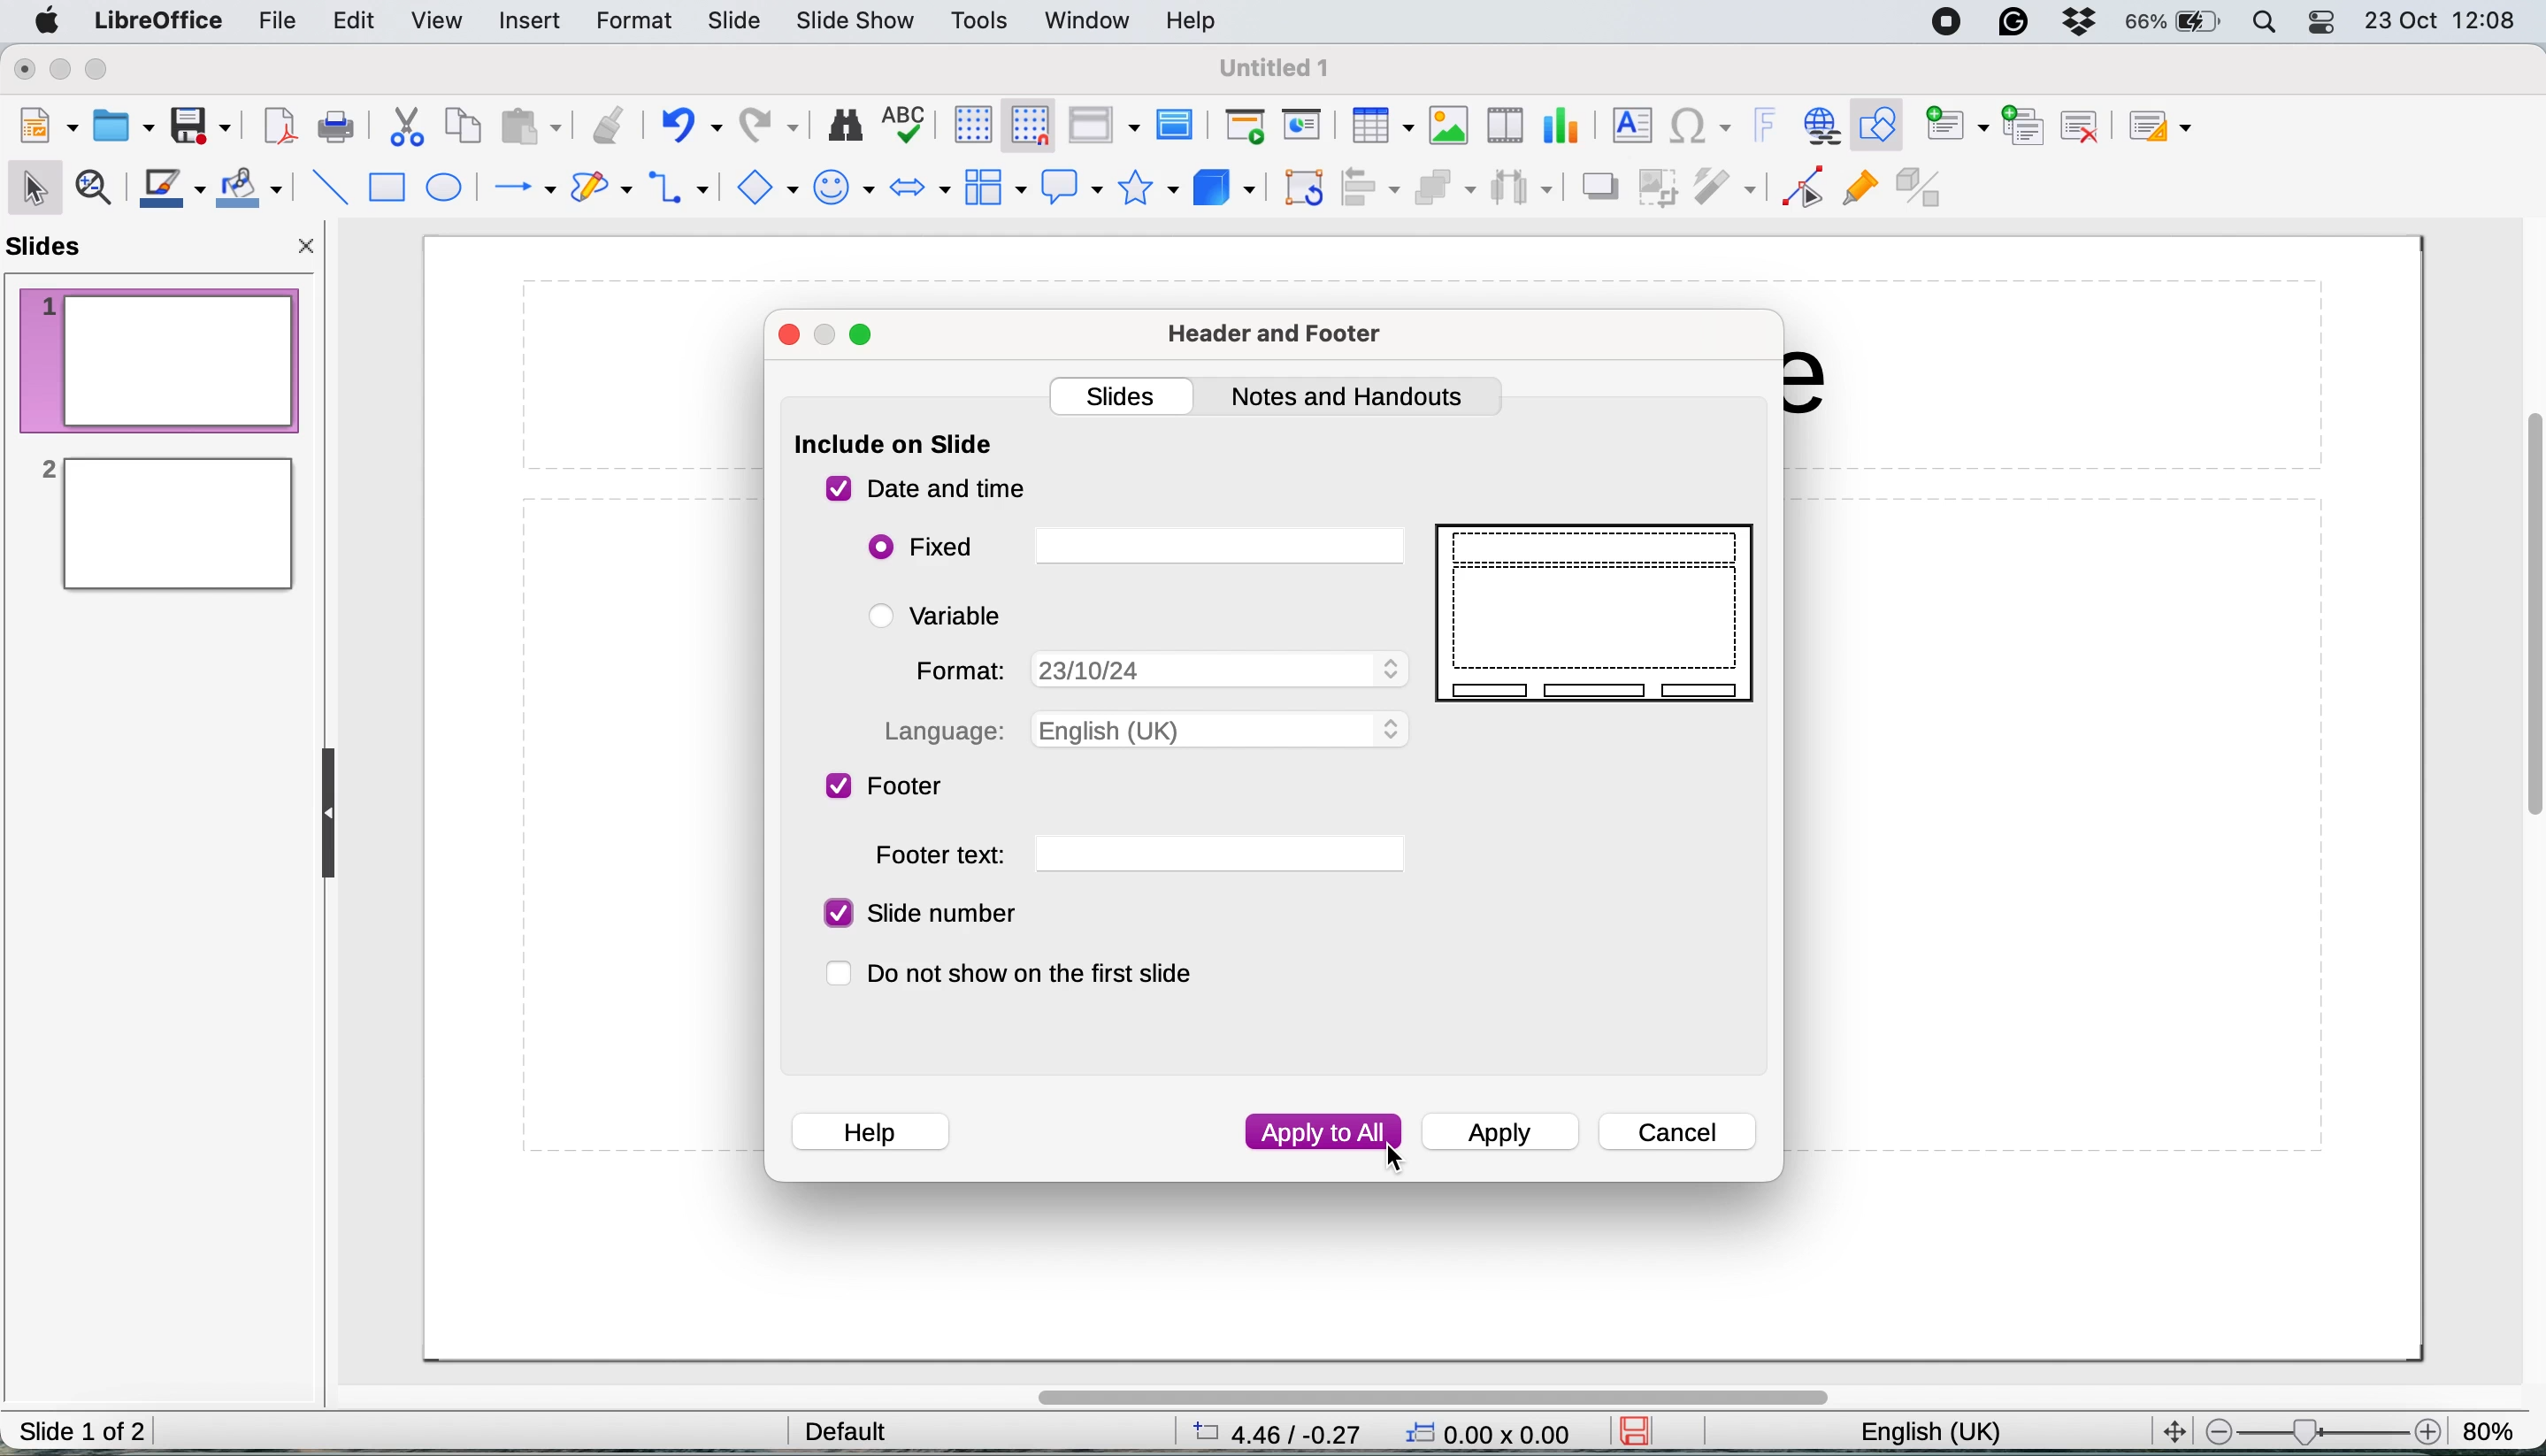  What do you see at coordinates (1702, 127) in the screenshot?
I see `insert special character` at bounding box center [1702, 127].